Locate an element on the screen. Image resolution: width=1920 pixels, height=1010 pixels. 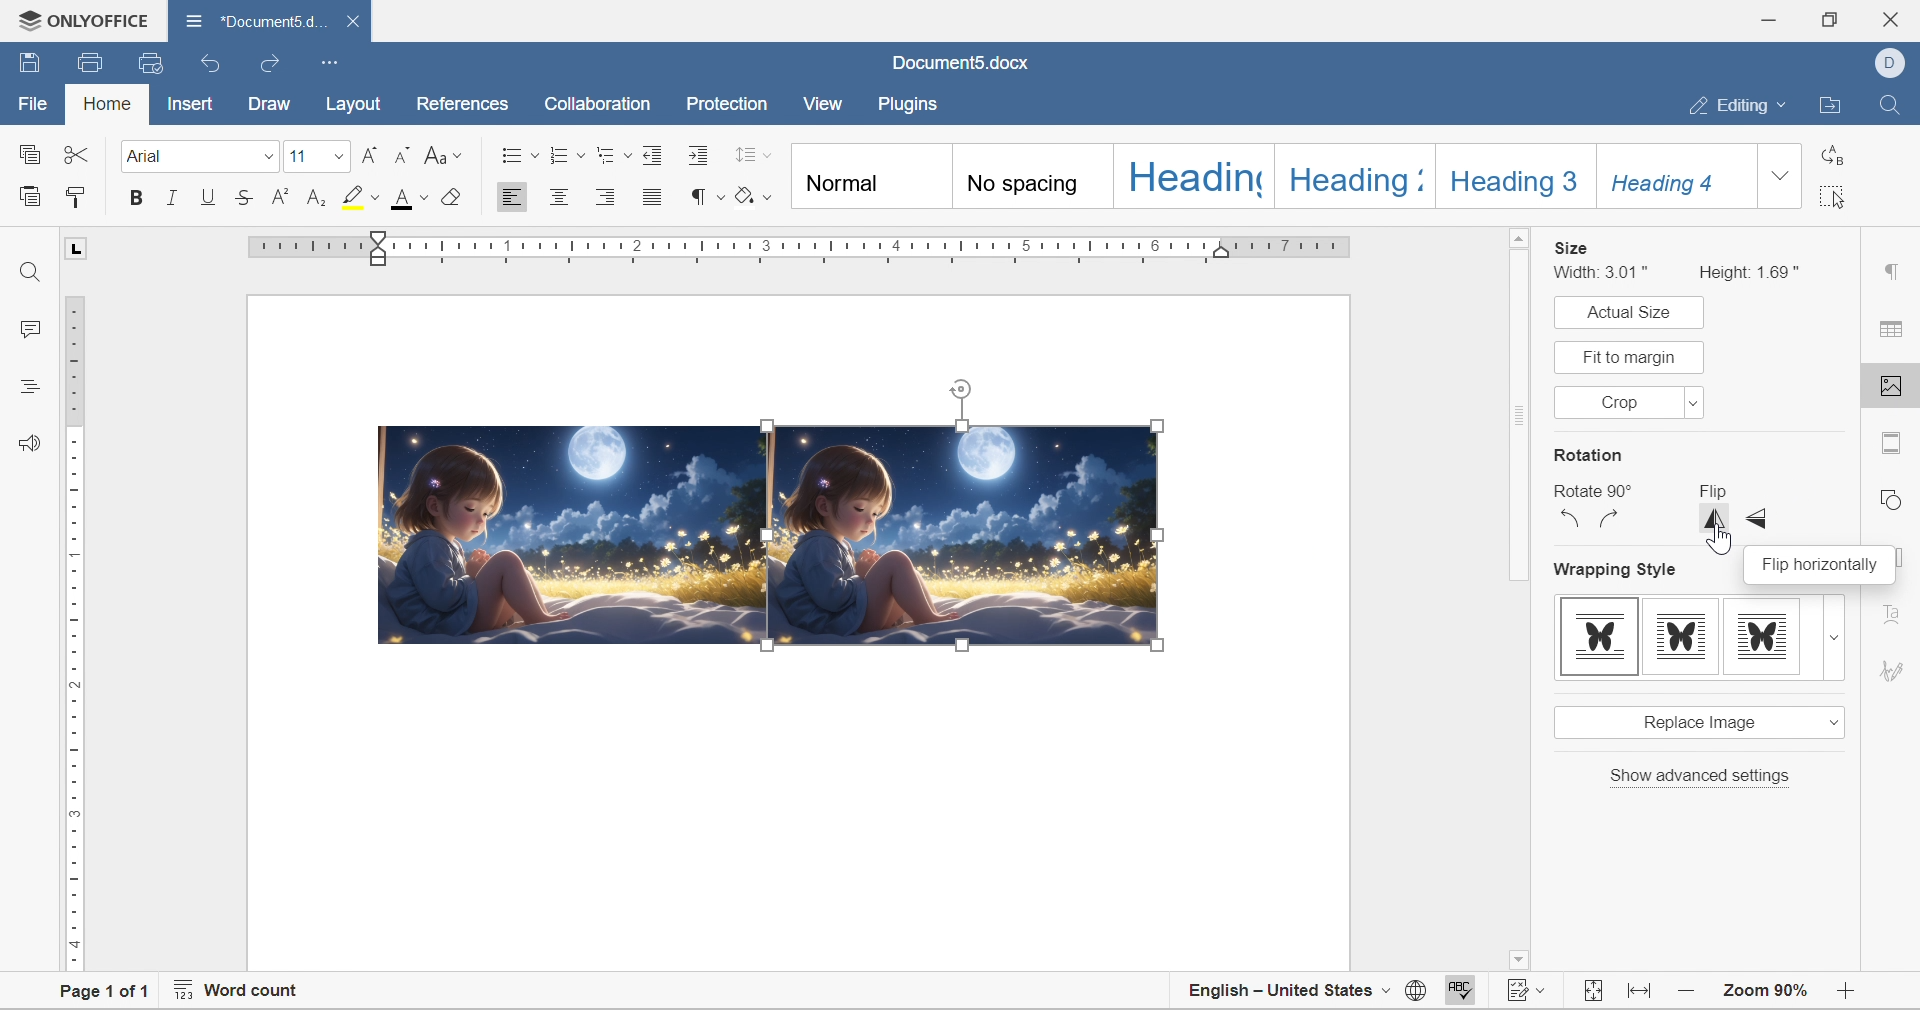
font size is located at coordinates (299, 155).